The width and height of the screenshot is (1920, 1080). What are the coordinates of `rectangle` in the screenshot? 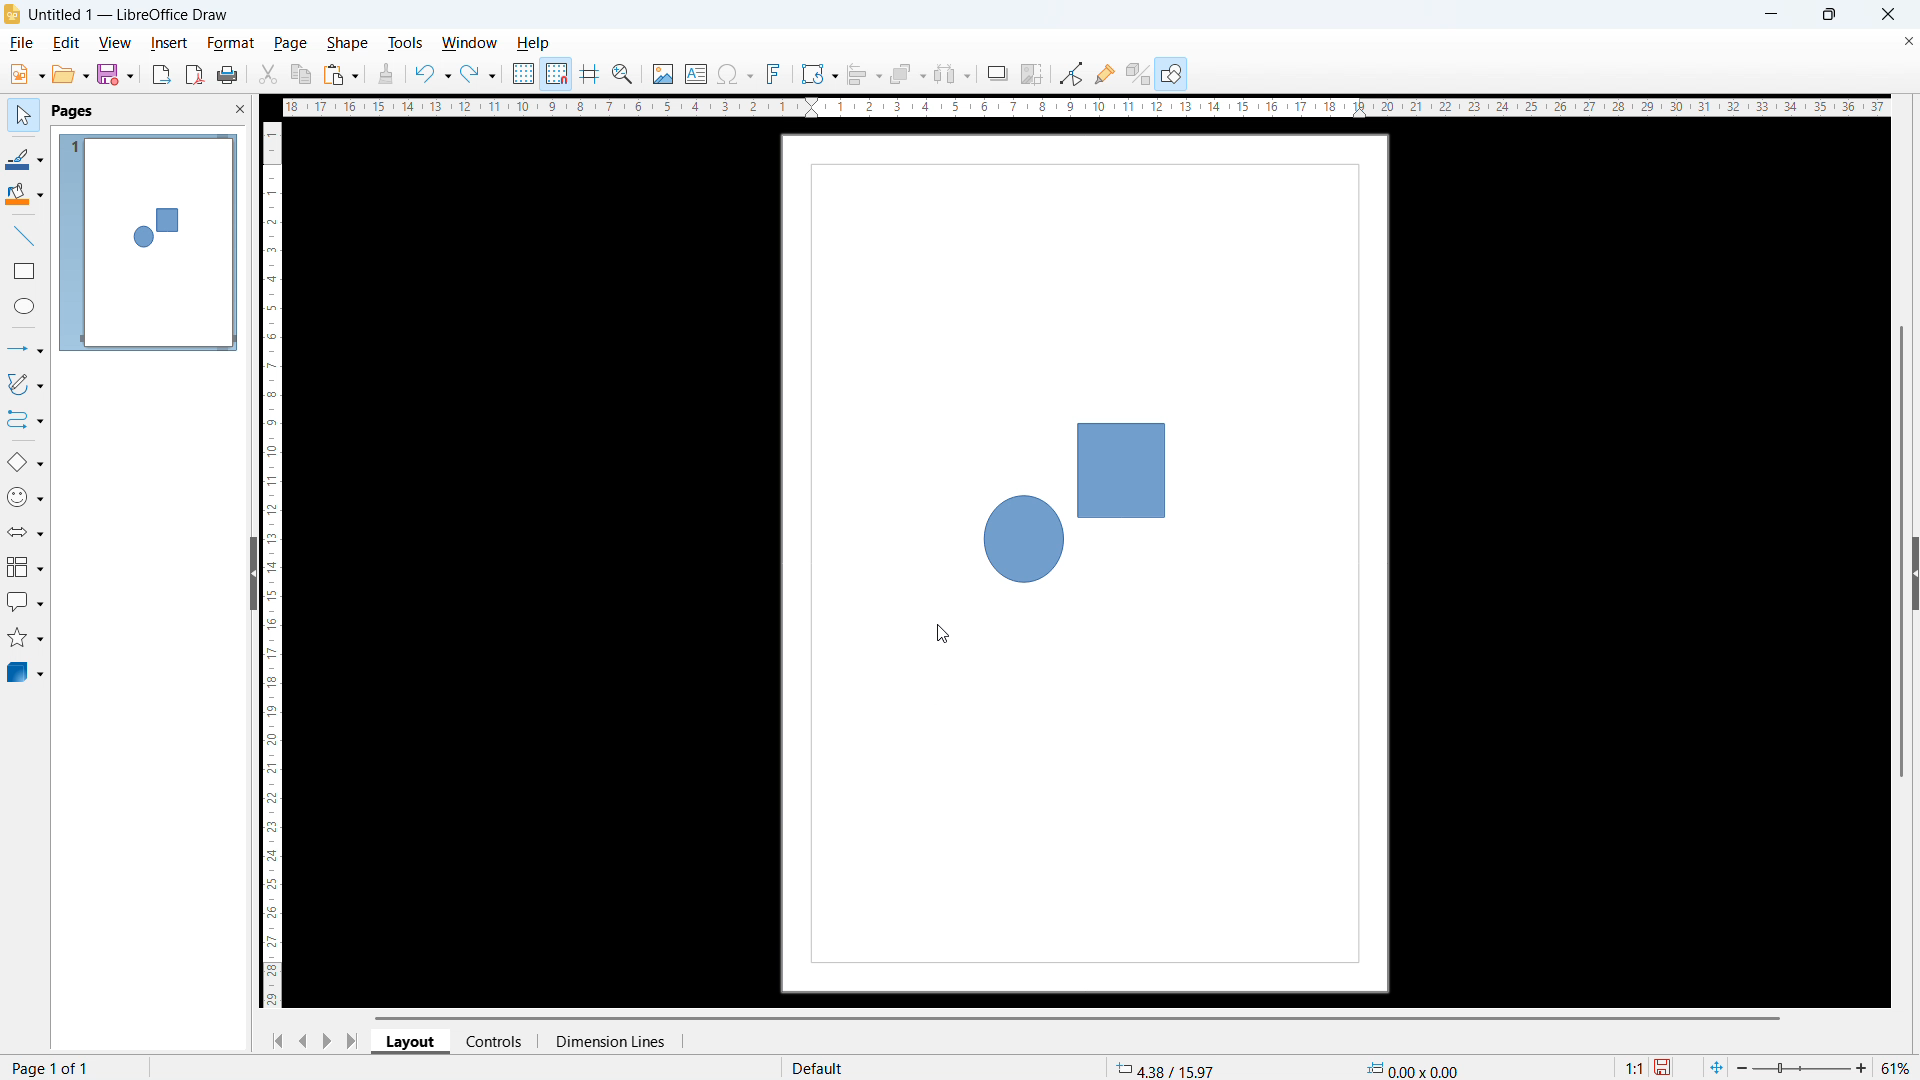 It's located at (24, 270).